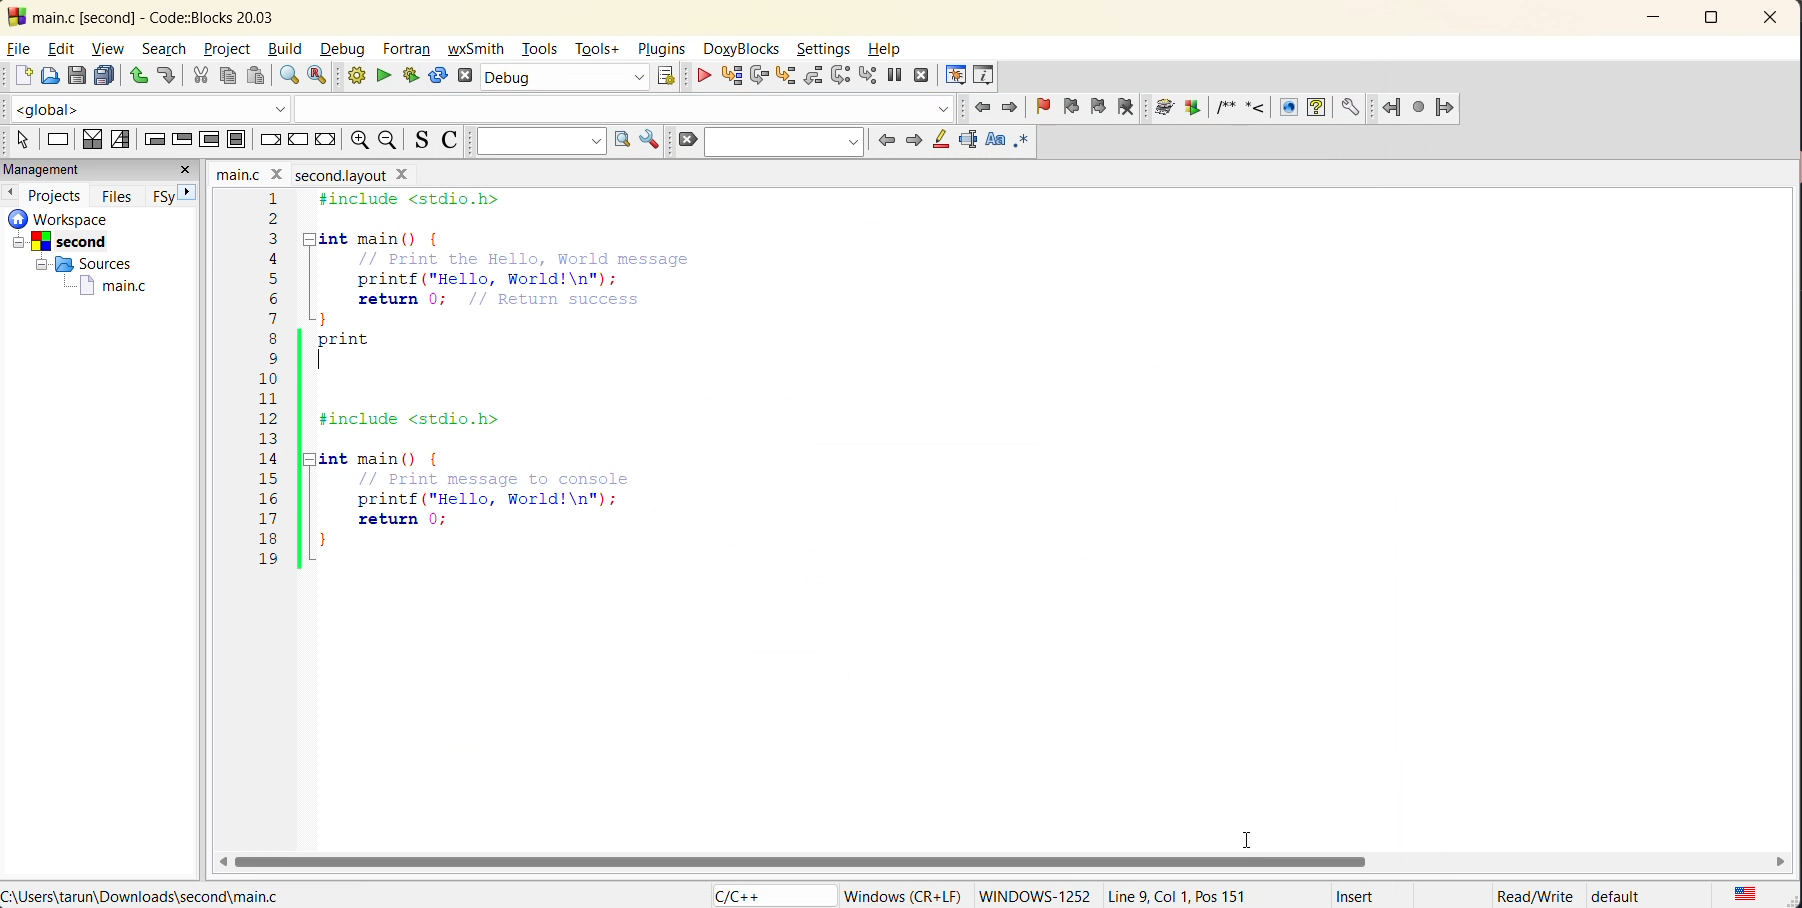 Image resolution: width=1802 pixels, height=908 pixels. Describe the element at coordinates (986, 108) in the screenshot. I see `jump back` at that location.